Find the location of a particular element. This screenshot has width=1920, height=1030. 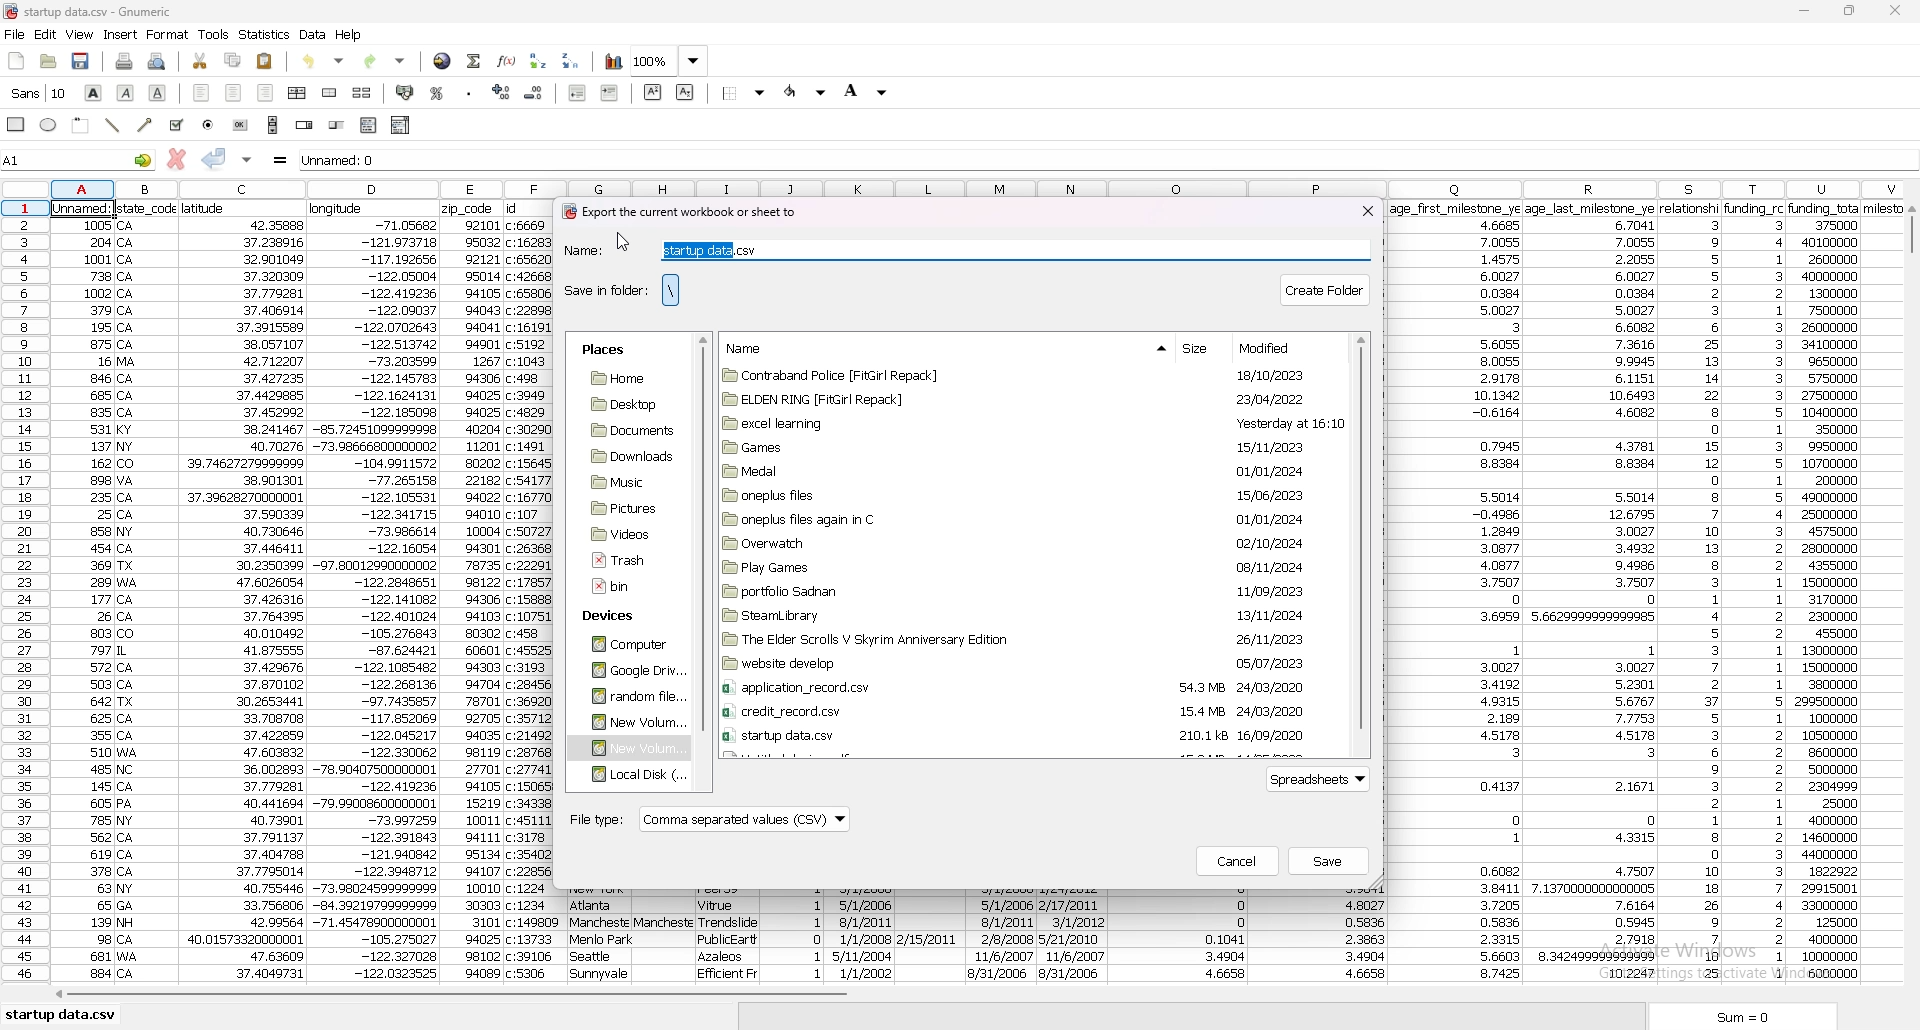

file name is located at coordinates (112, 11).